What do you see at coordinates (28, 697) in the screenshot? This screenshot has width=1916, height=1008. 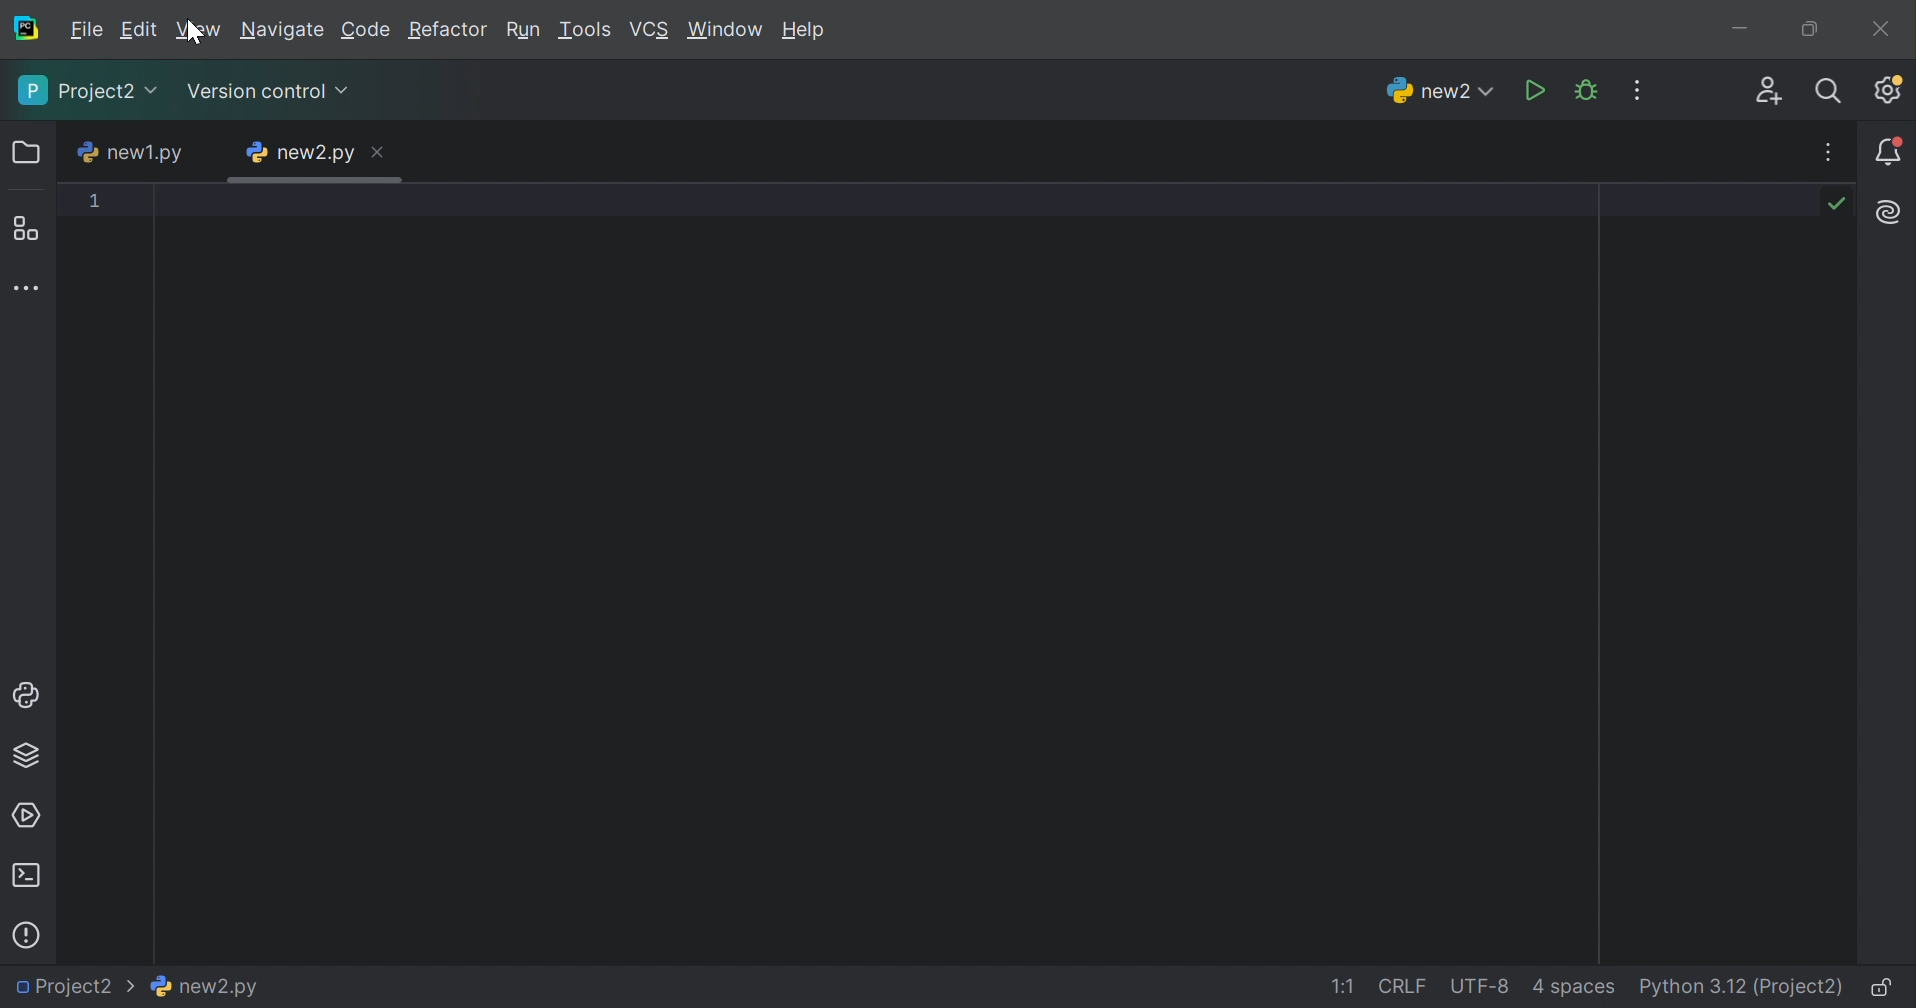 I see `Python Console` at bounding box center [28, 697].